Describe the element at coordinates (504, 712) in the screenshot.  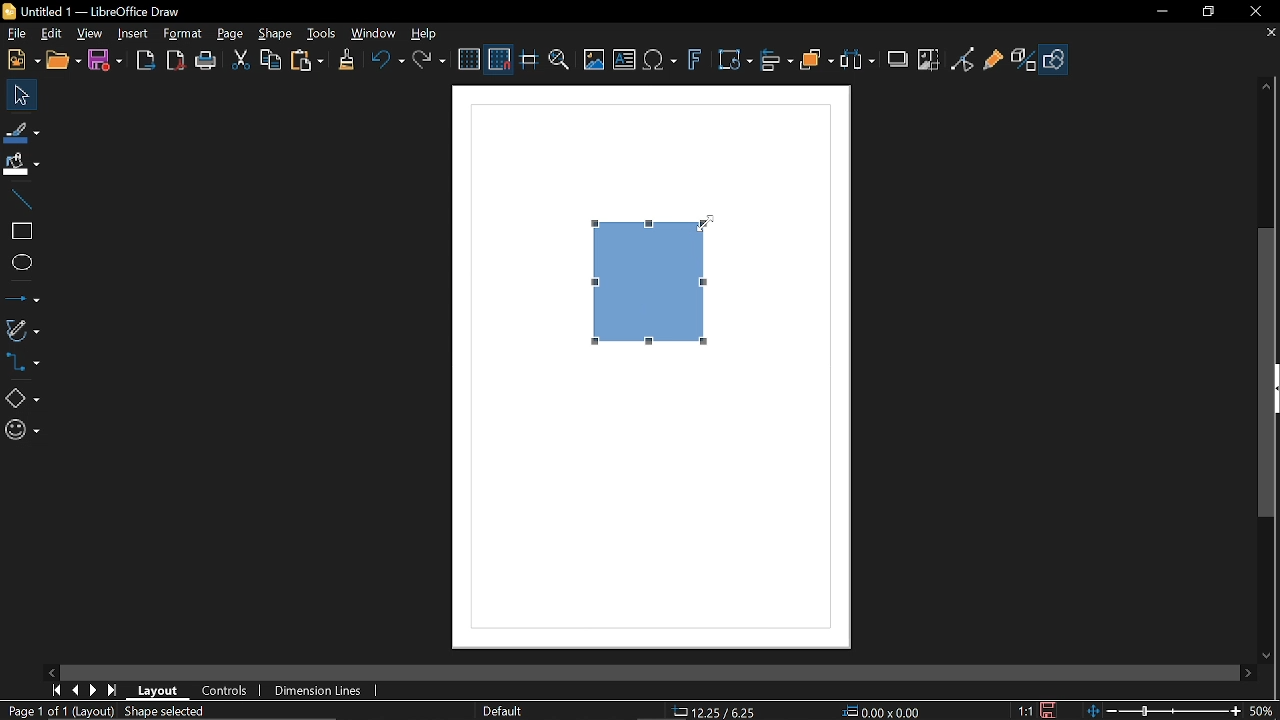
I see `Default (Slide master name)` at that location.